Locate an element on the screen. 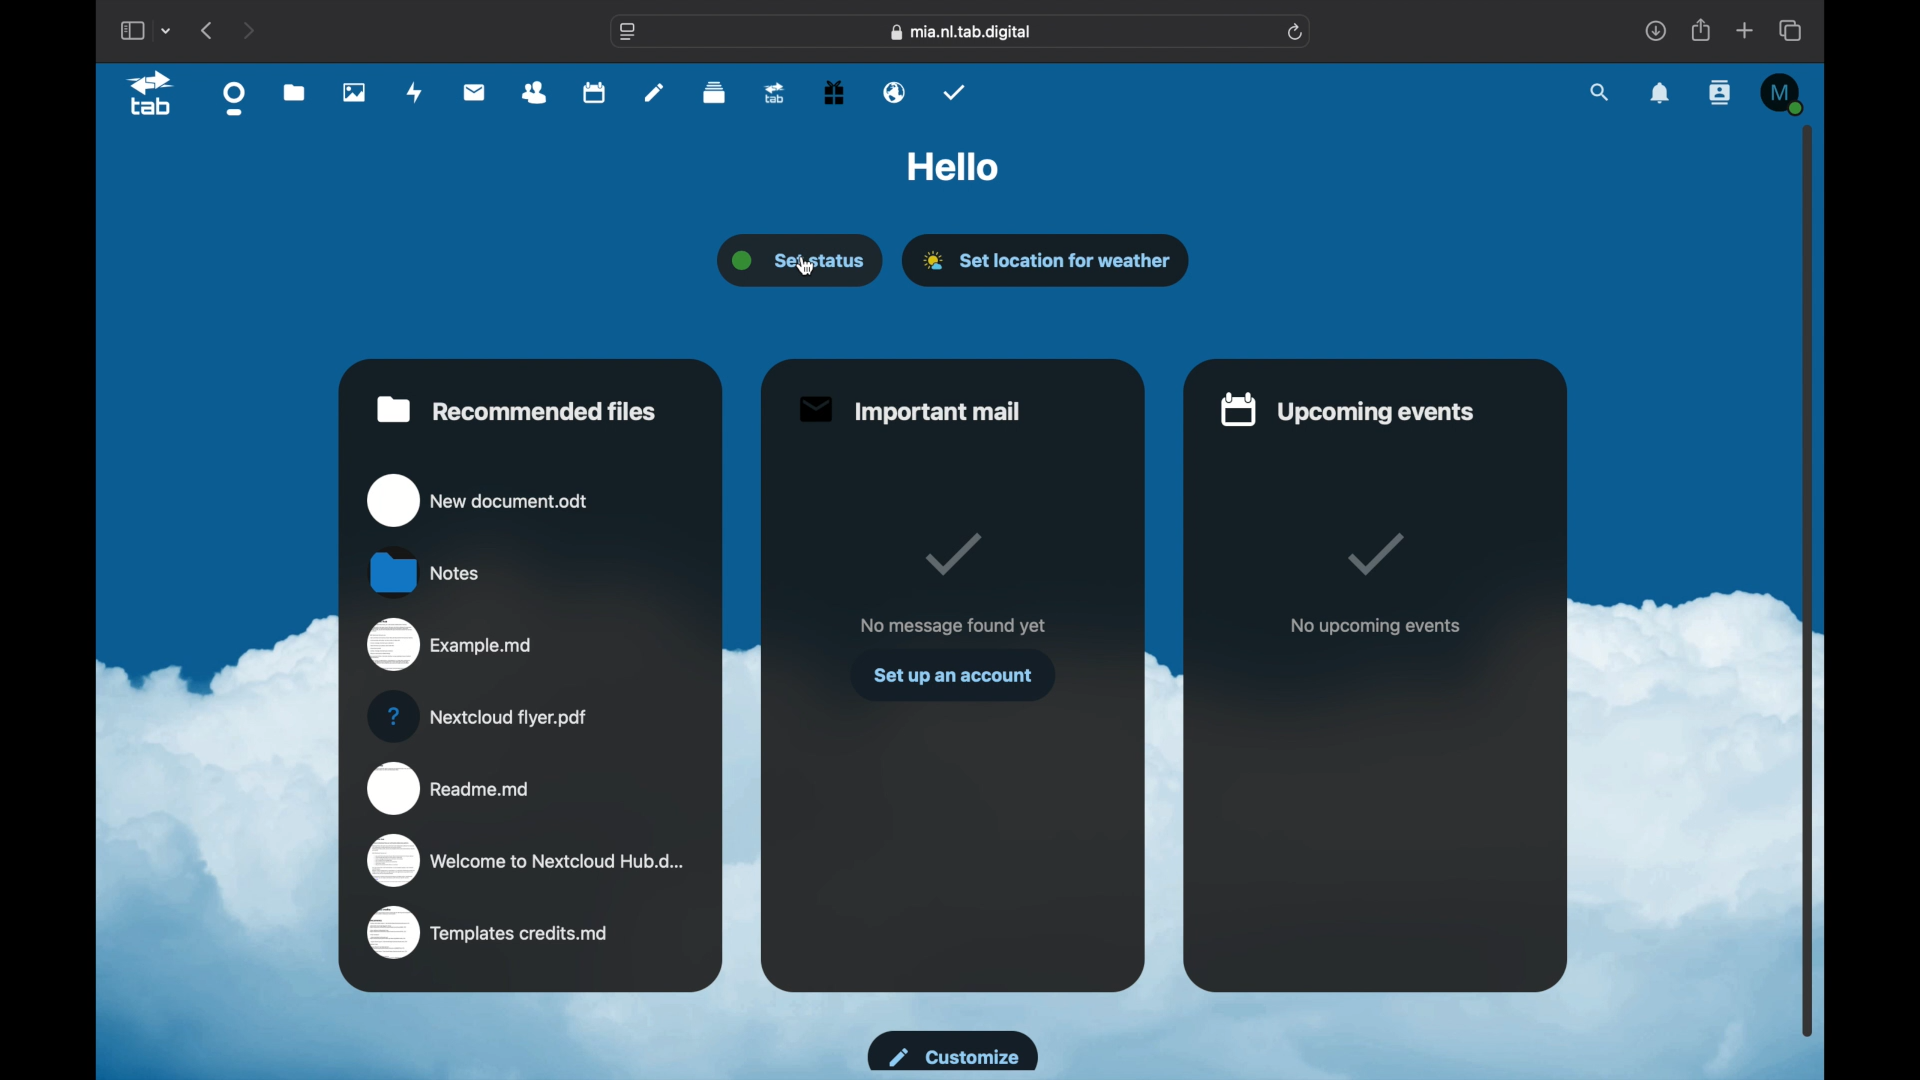 The width and height of the screenshot is (1920, 1080). tasks is located at coordinates (954, 90).